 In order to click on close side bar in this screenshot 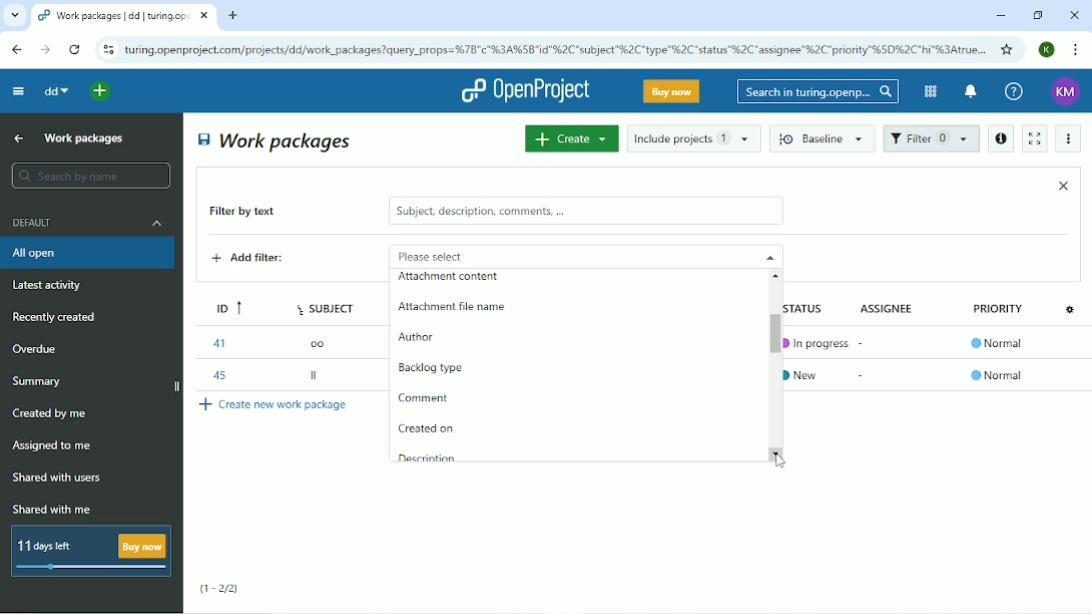, I will do `click(175, 388)`.